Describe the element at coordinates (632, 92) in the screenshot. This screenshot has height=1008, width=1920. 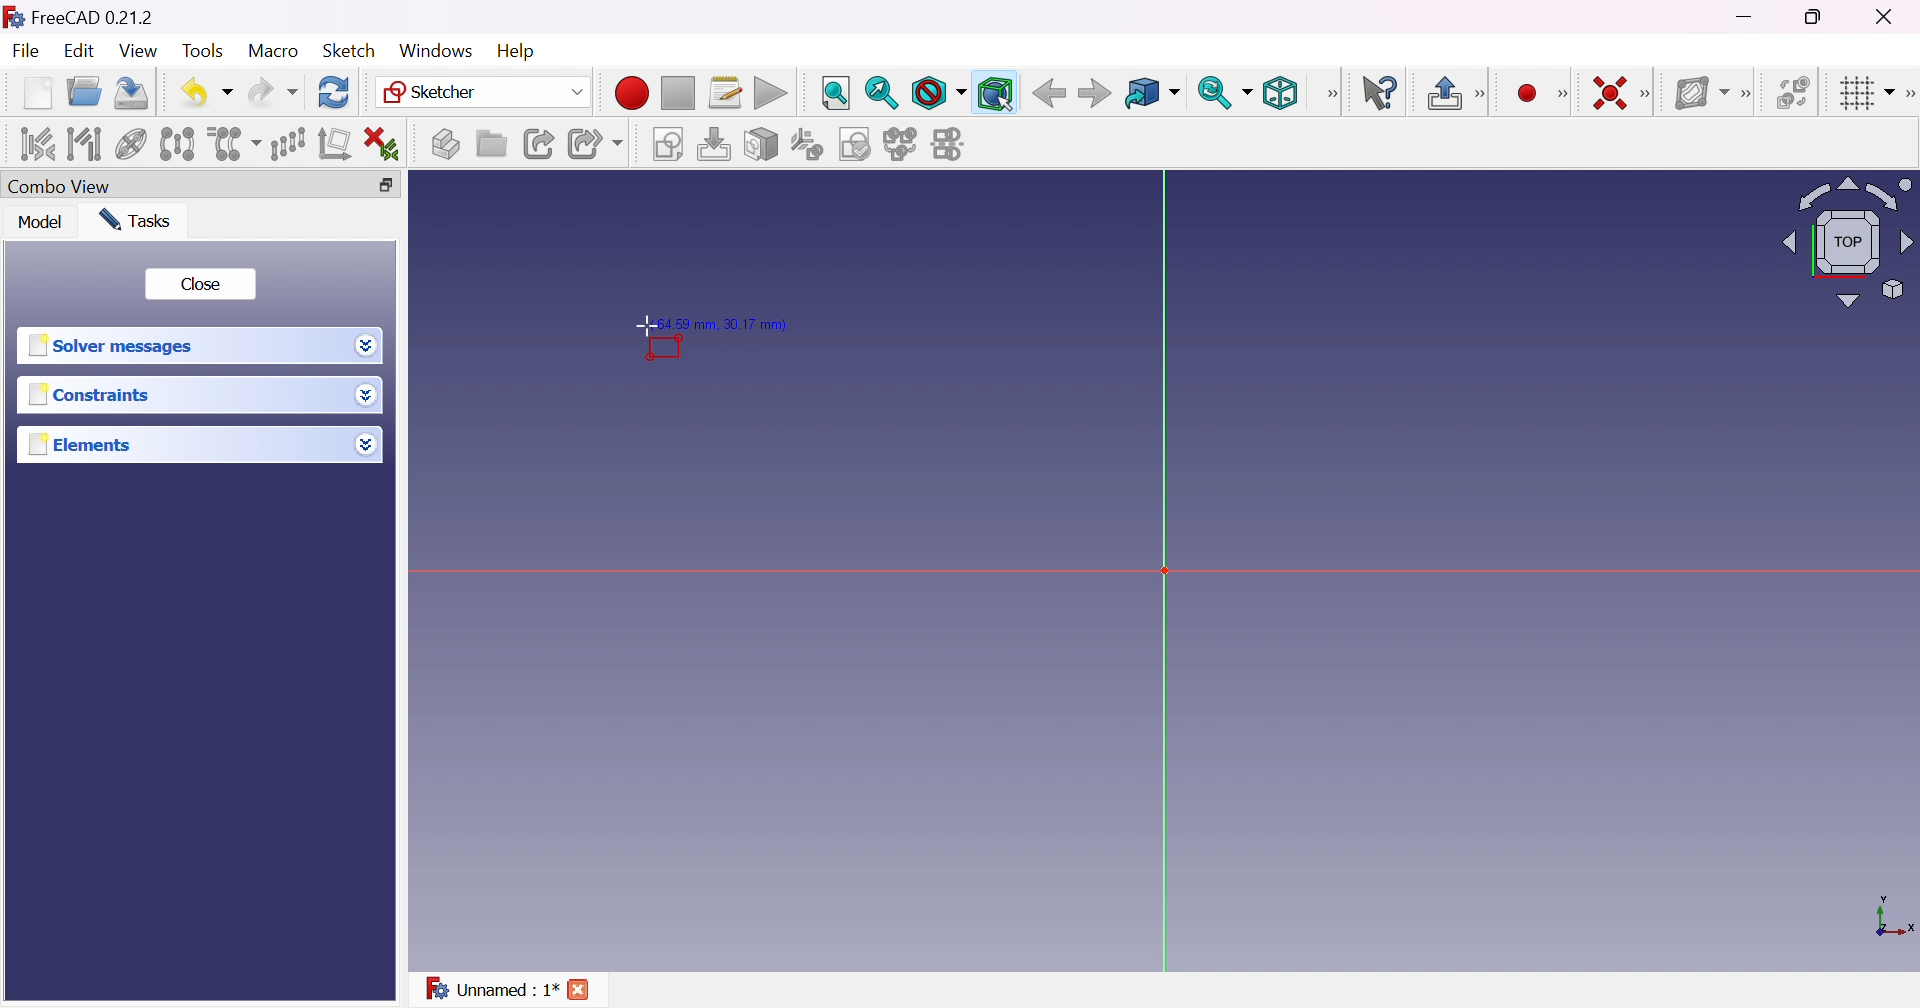
I see `Macro recording...` at that location.